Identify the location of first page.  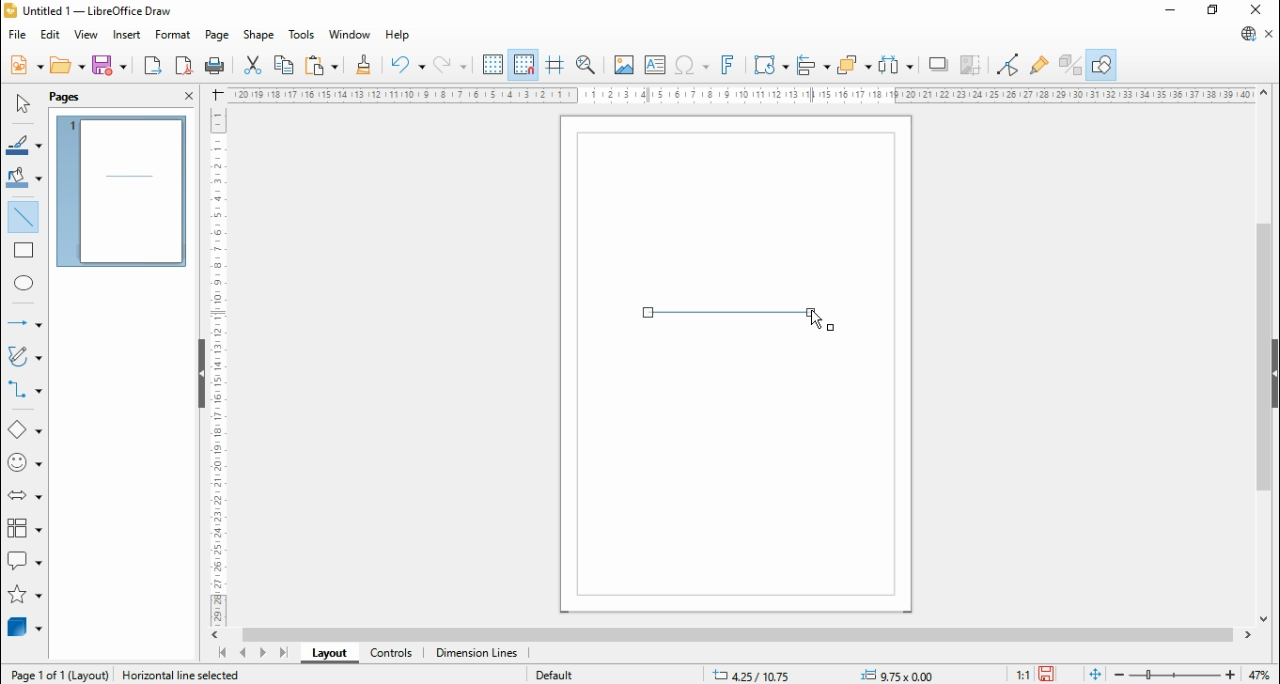
(220, 653).